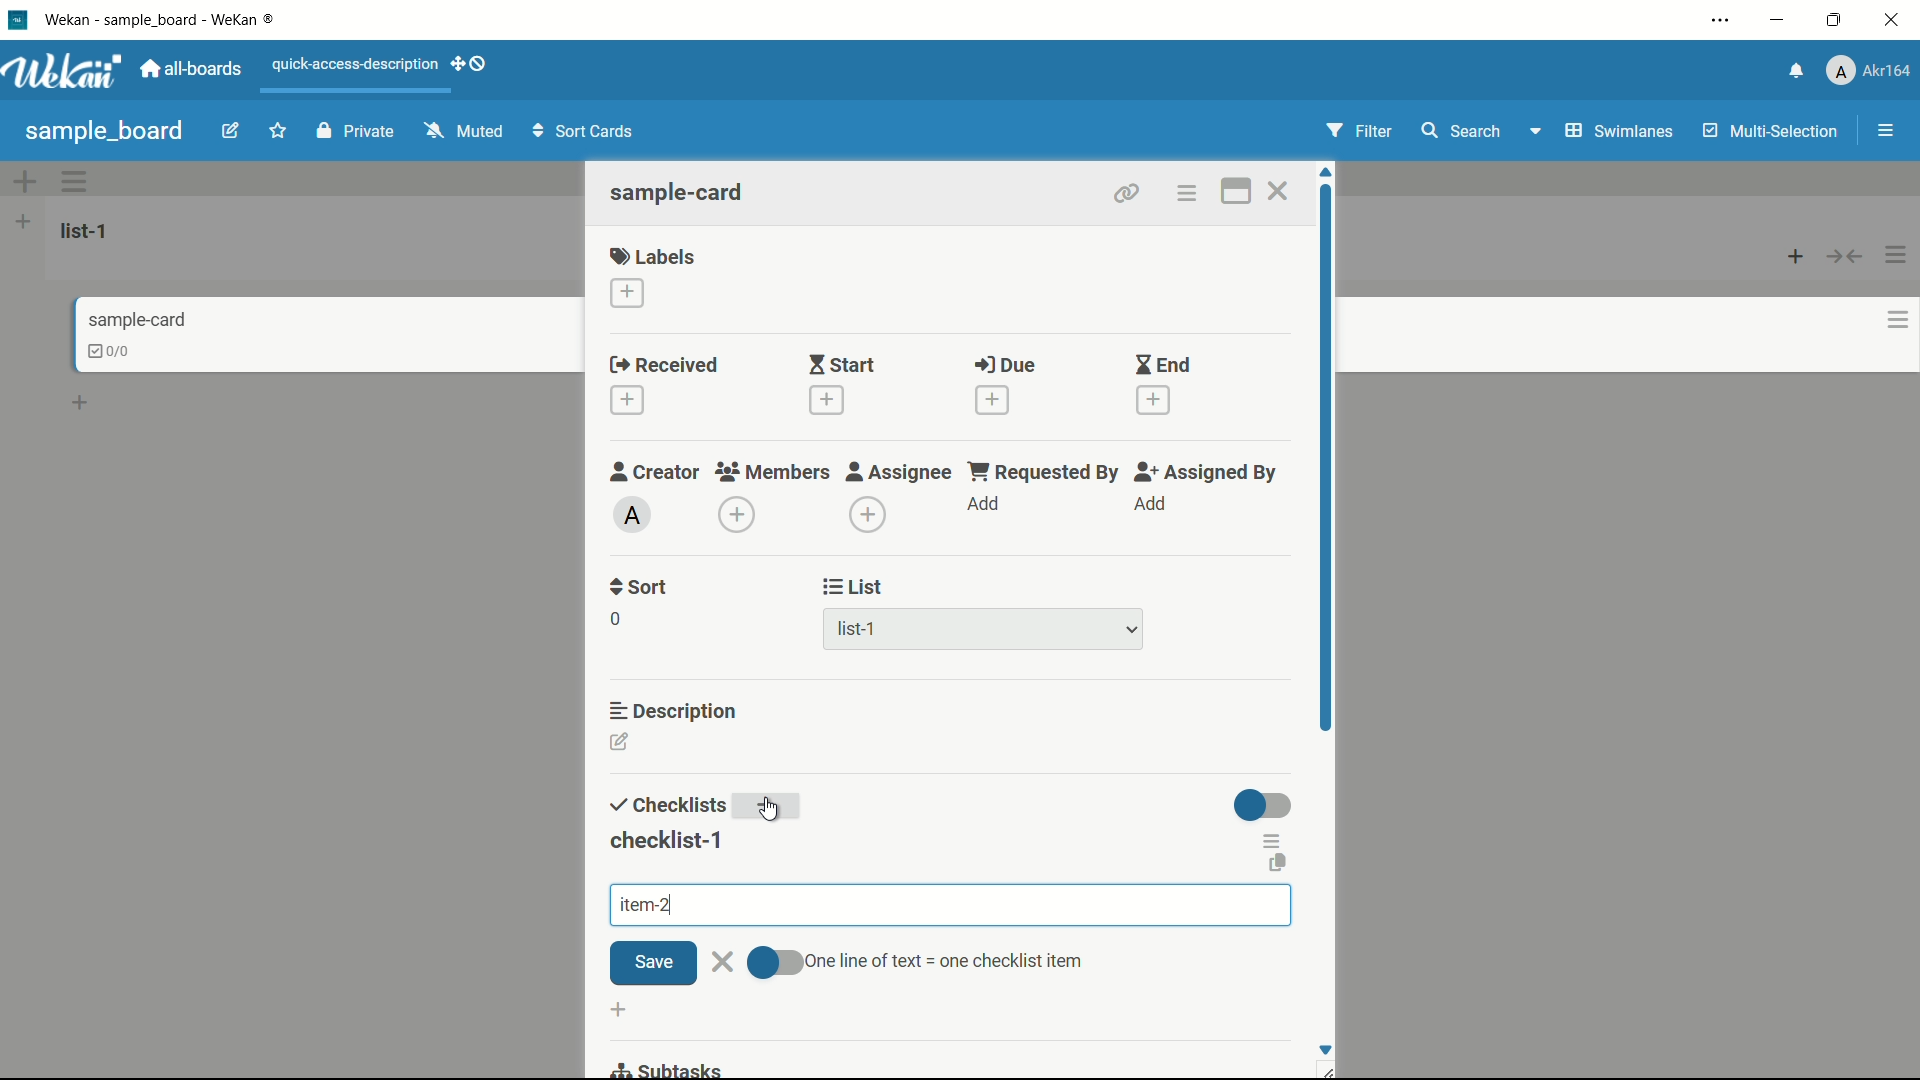 This screenshot has height=1080, width=1920. I want to click on text, so click(944, 961).